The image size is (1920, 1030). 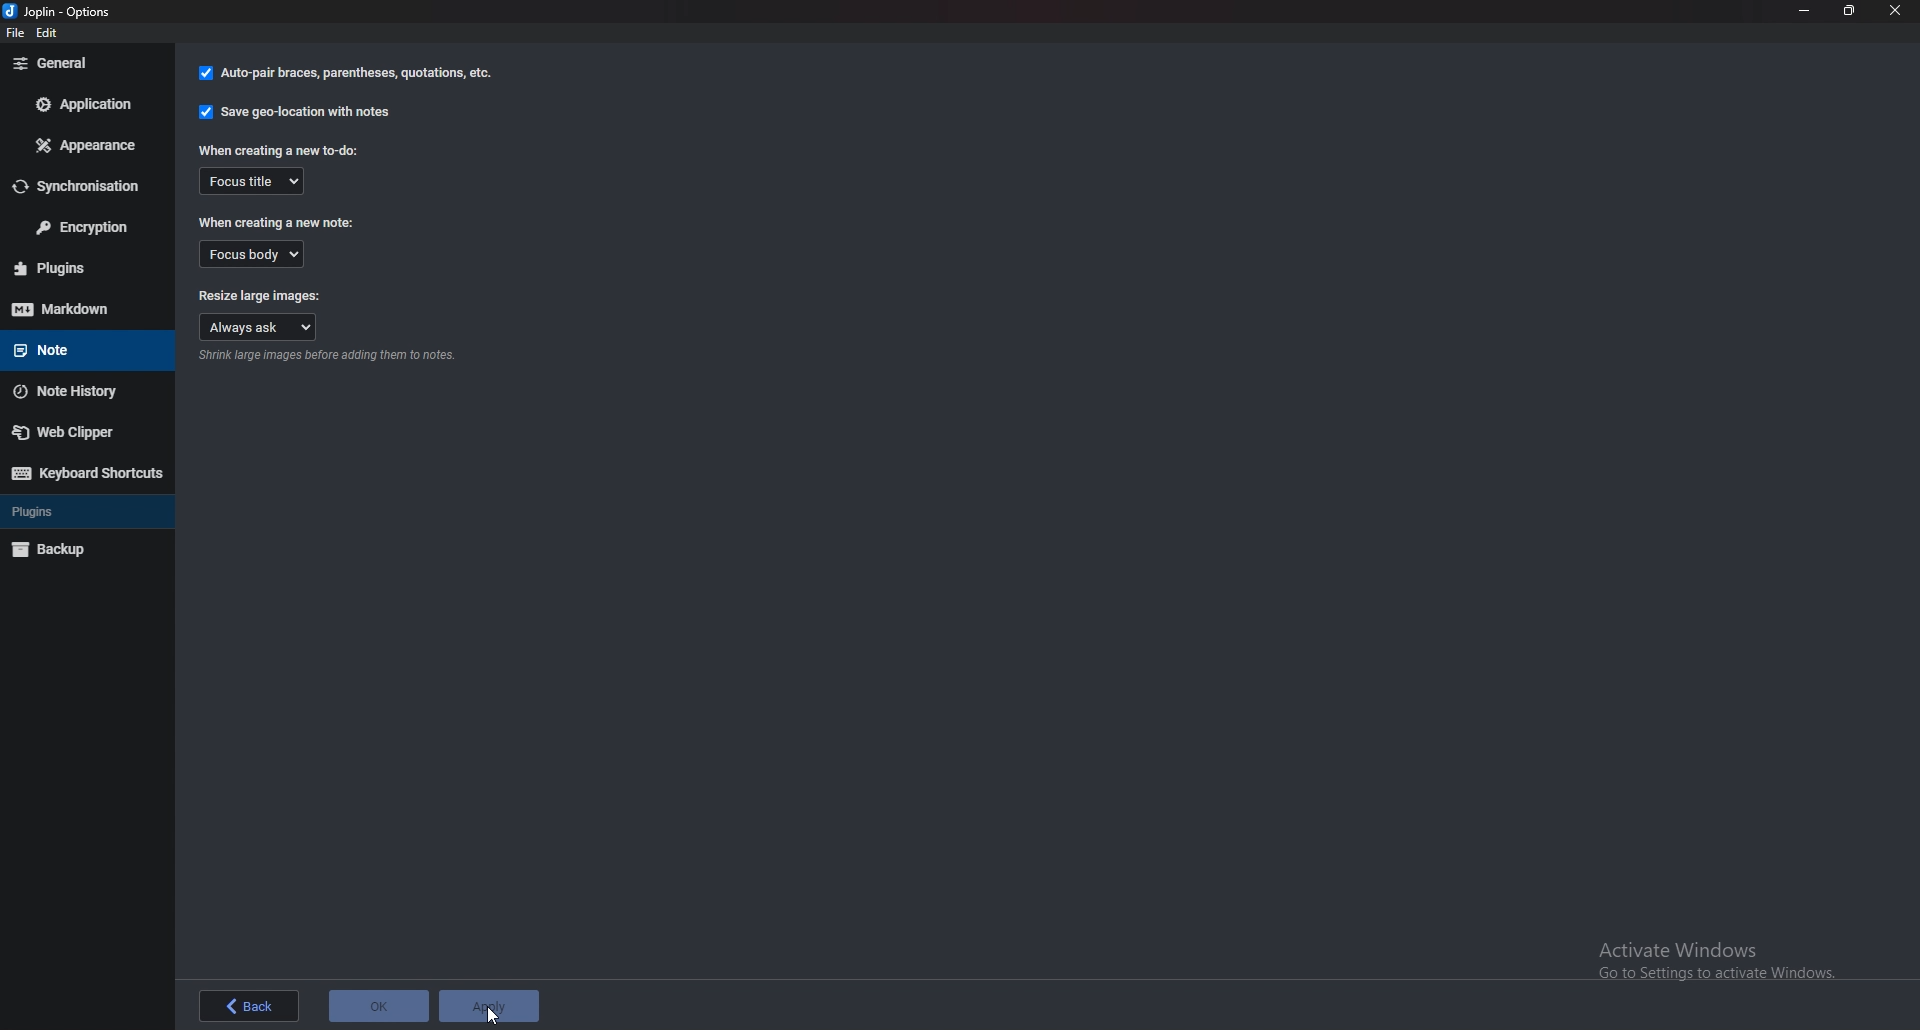 What do you see at coordinates (84, 547) in the screenshot?
I see `Backup` at bounding box center [84, 547].